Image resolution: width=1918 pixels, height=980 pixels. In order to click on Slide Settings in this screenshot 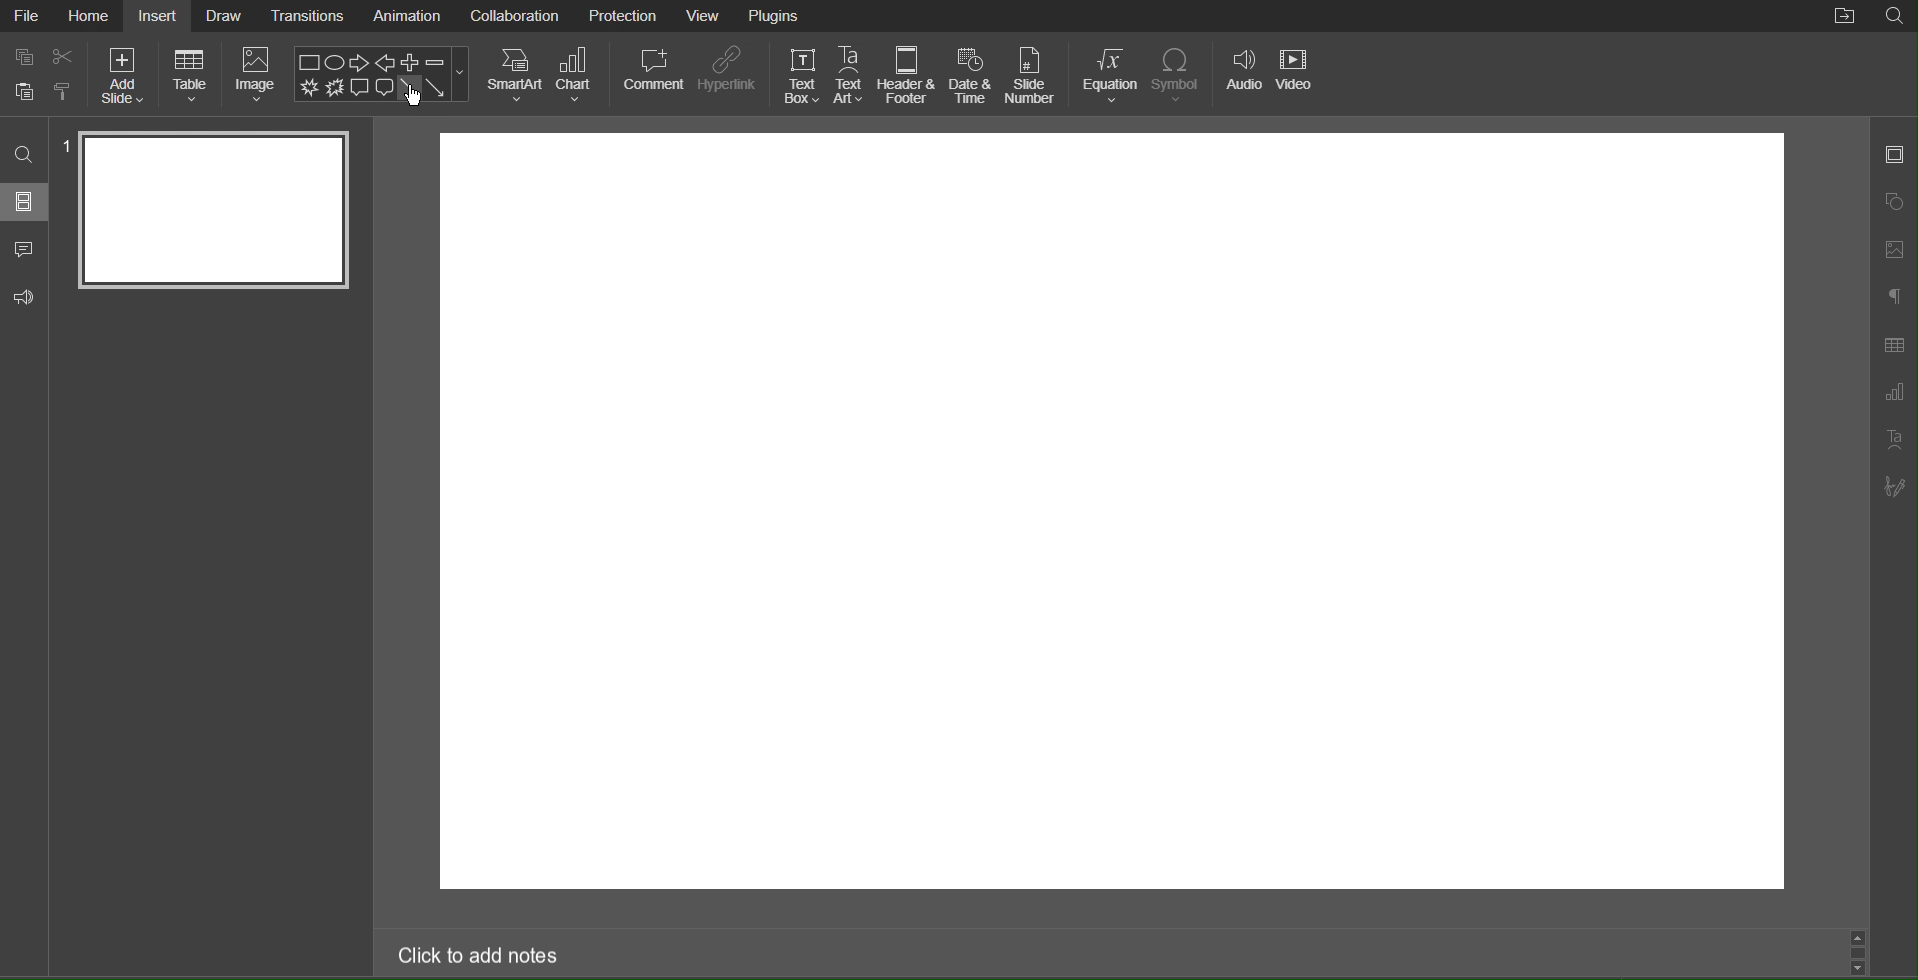, I will do `click(1893, 152)`.